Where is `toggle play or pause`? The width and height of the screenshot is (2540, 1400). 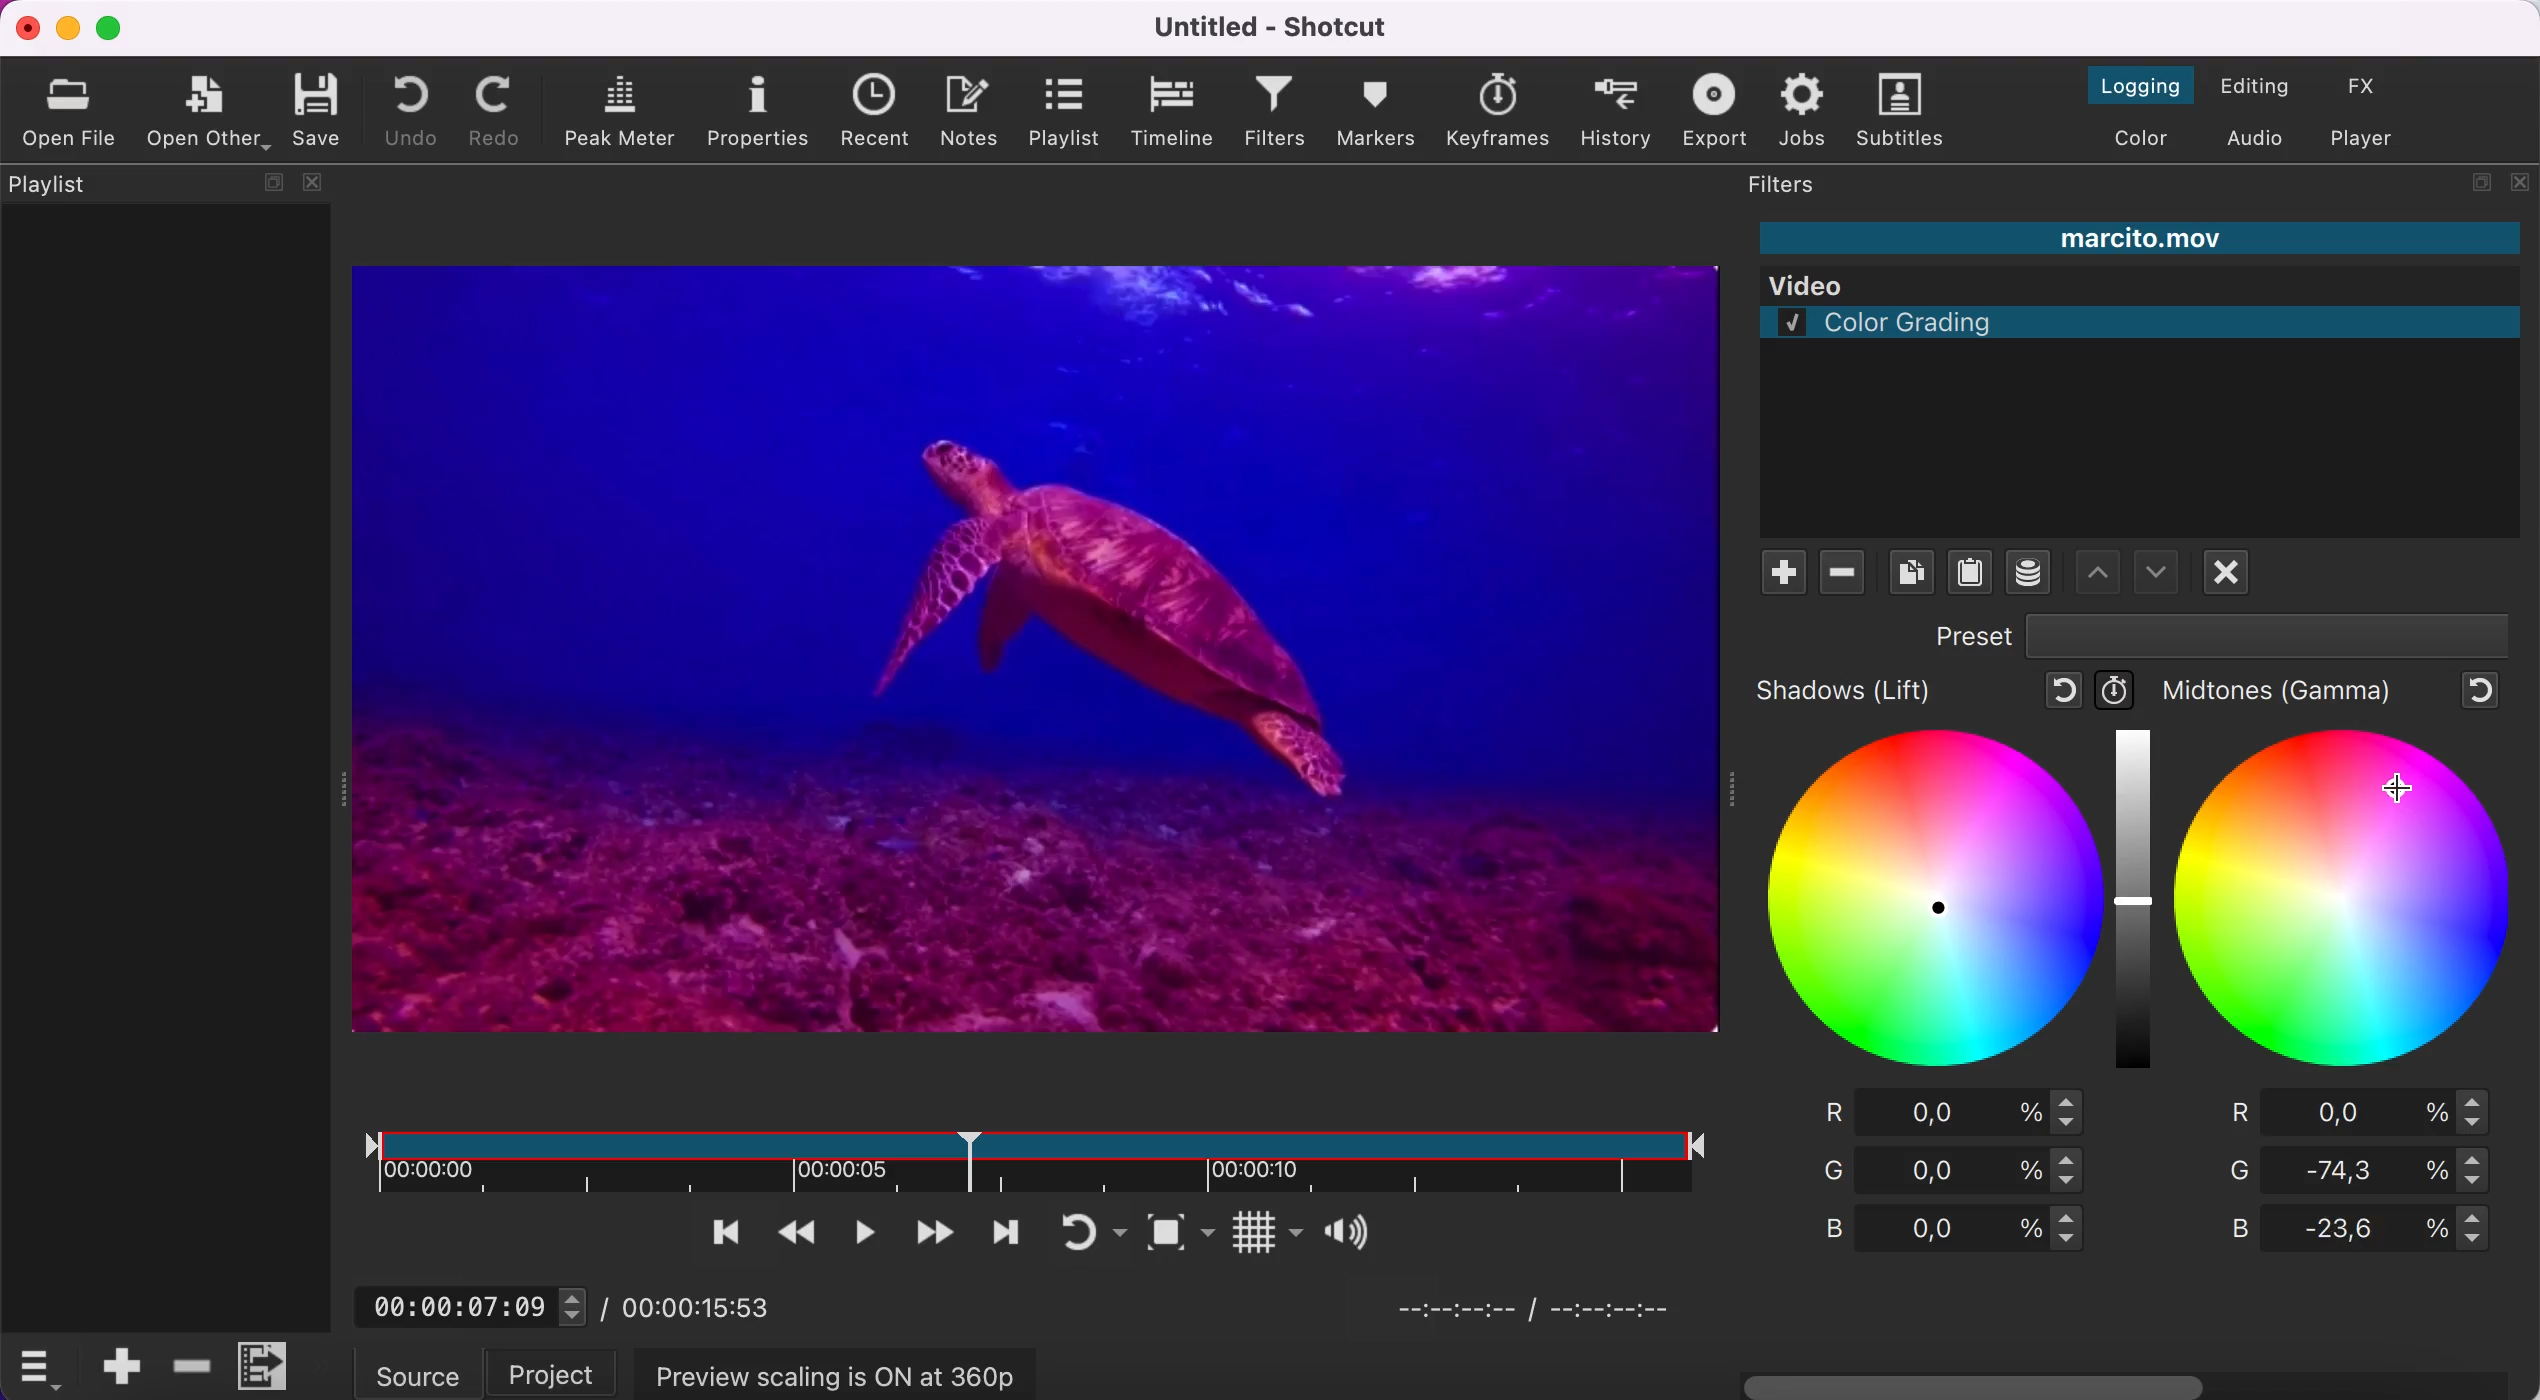 toggle play or pause is located at coordinates (860, 1231).